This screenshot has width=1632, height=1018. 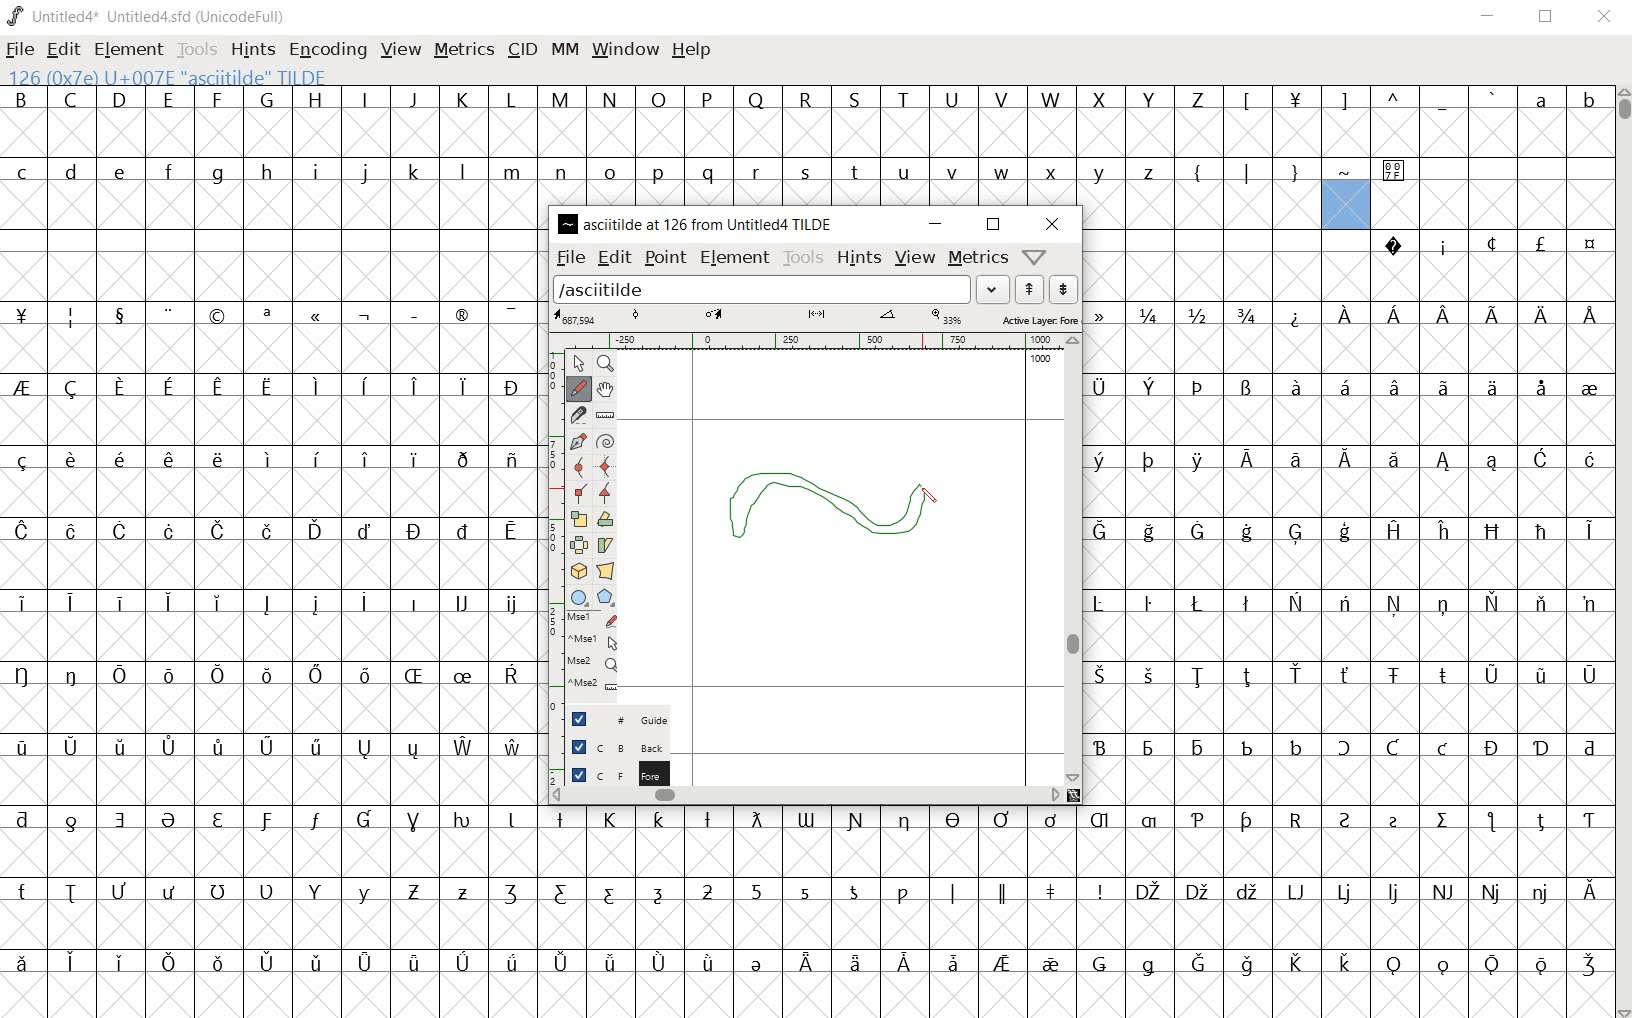 What do you see at coordinates (628, 49) in the screenshot?
I see `WINDOW` at bounding box center [628, 49].